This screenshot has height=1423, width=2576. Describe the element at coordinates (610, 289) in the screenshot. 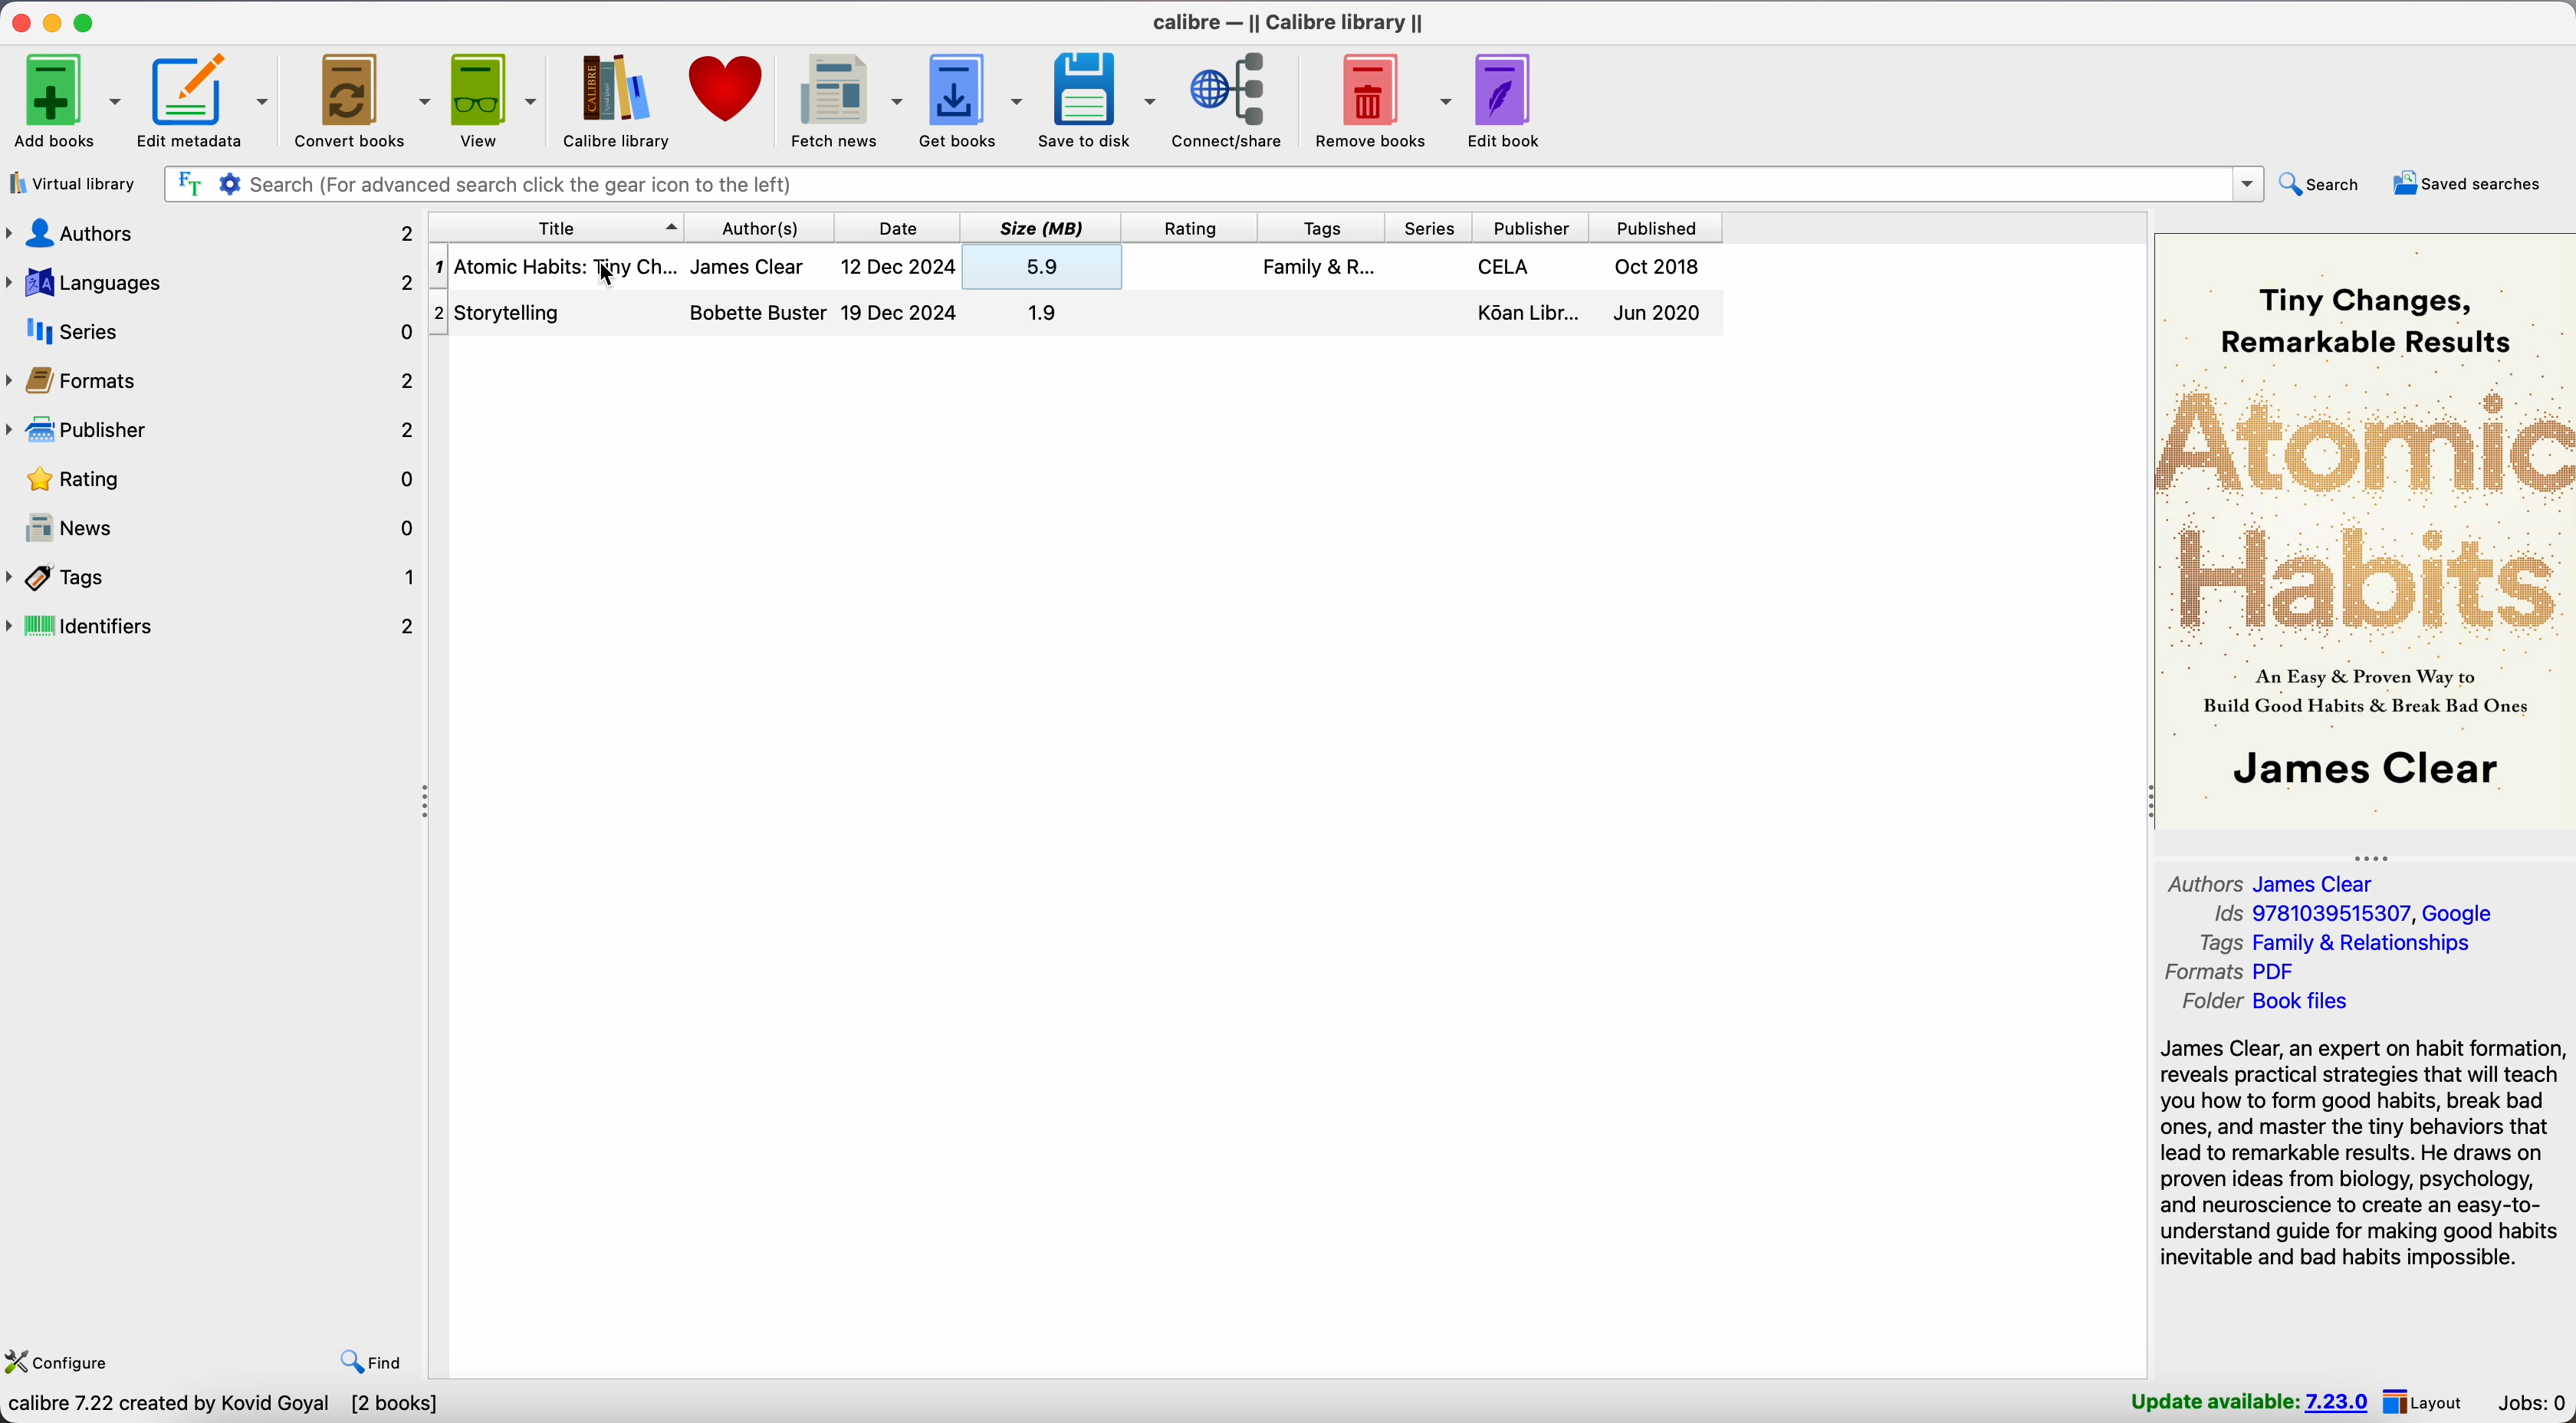

I see `cursor` at that location.